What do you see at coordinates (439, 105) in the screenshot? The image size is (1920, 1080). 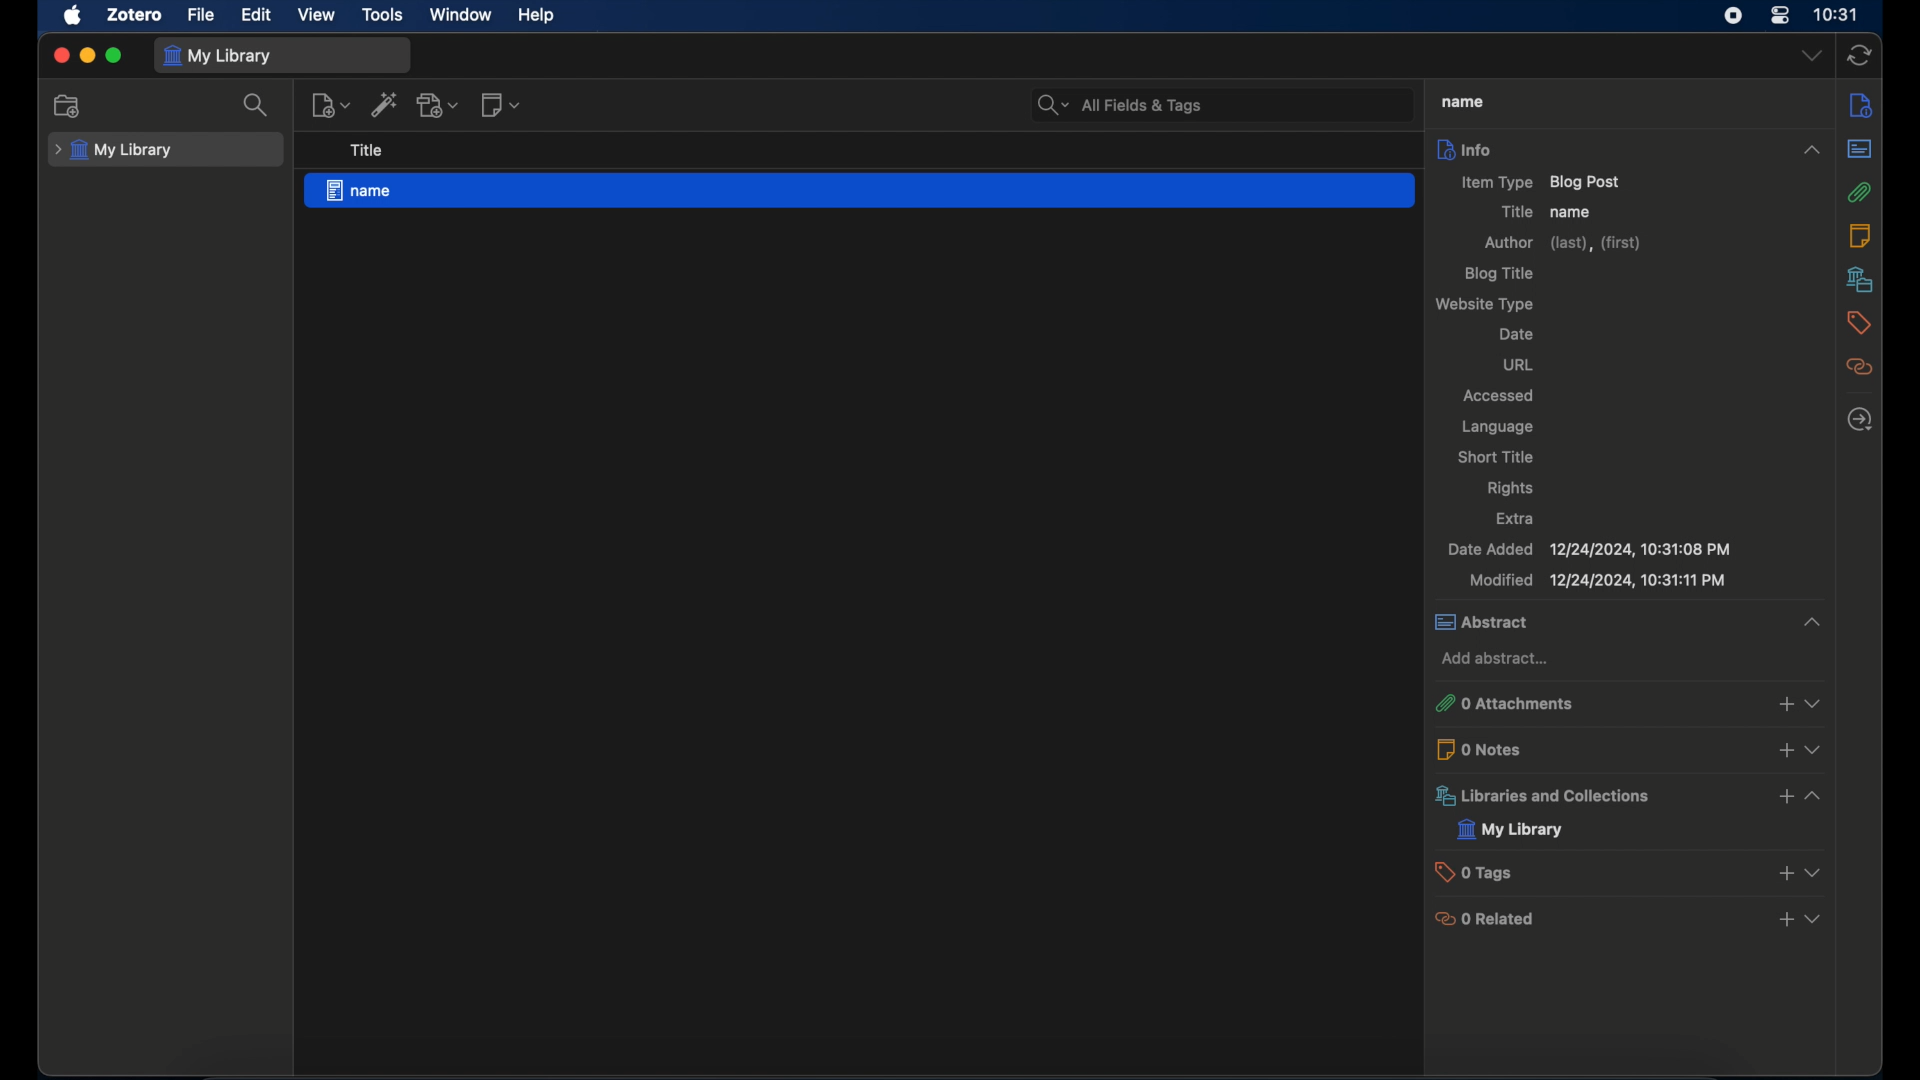 I see `add attachments` at bounding box center [439, 105].